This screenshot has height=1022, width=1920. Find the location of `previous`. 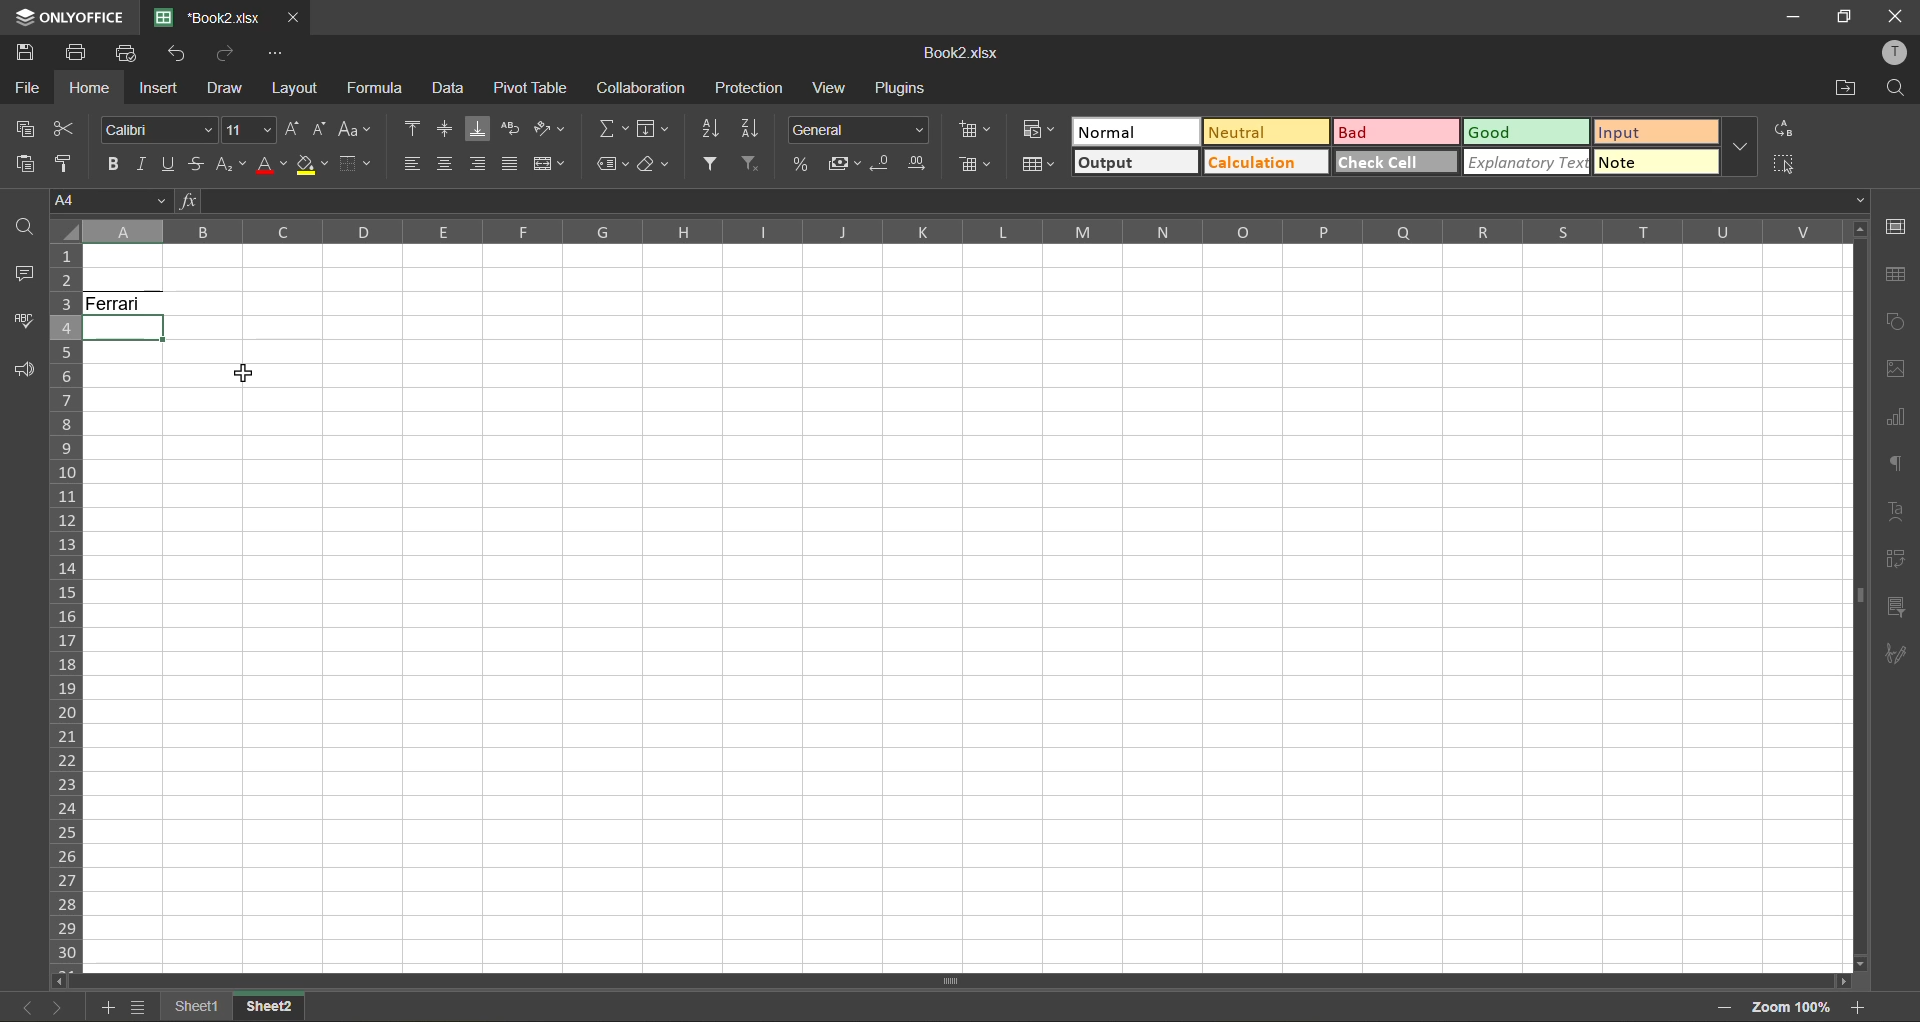

previous is located at coordinates (22, 1007).